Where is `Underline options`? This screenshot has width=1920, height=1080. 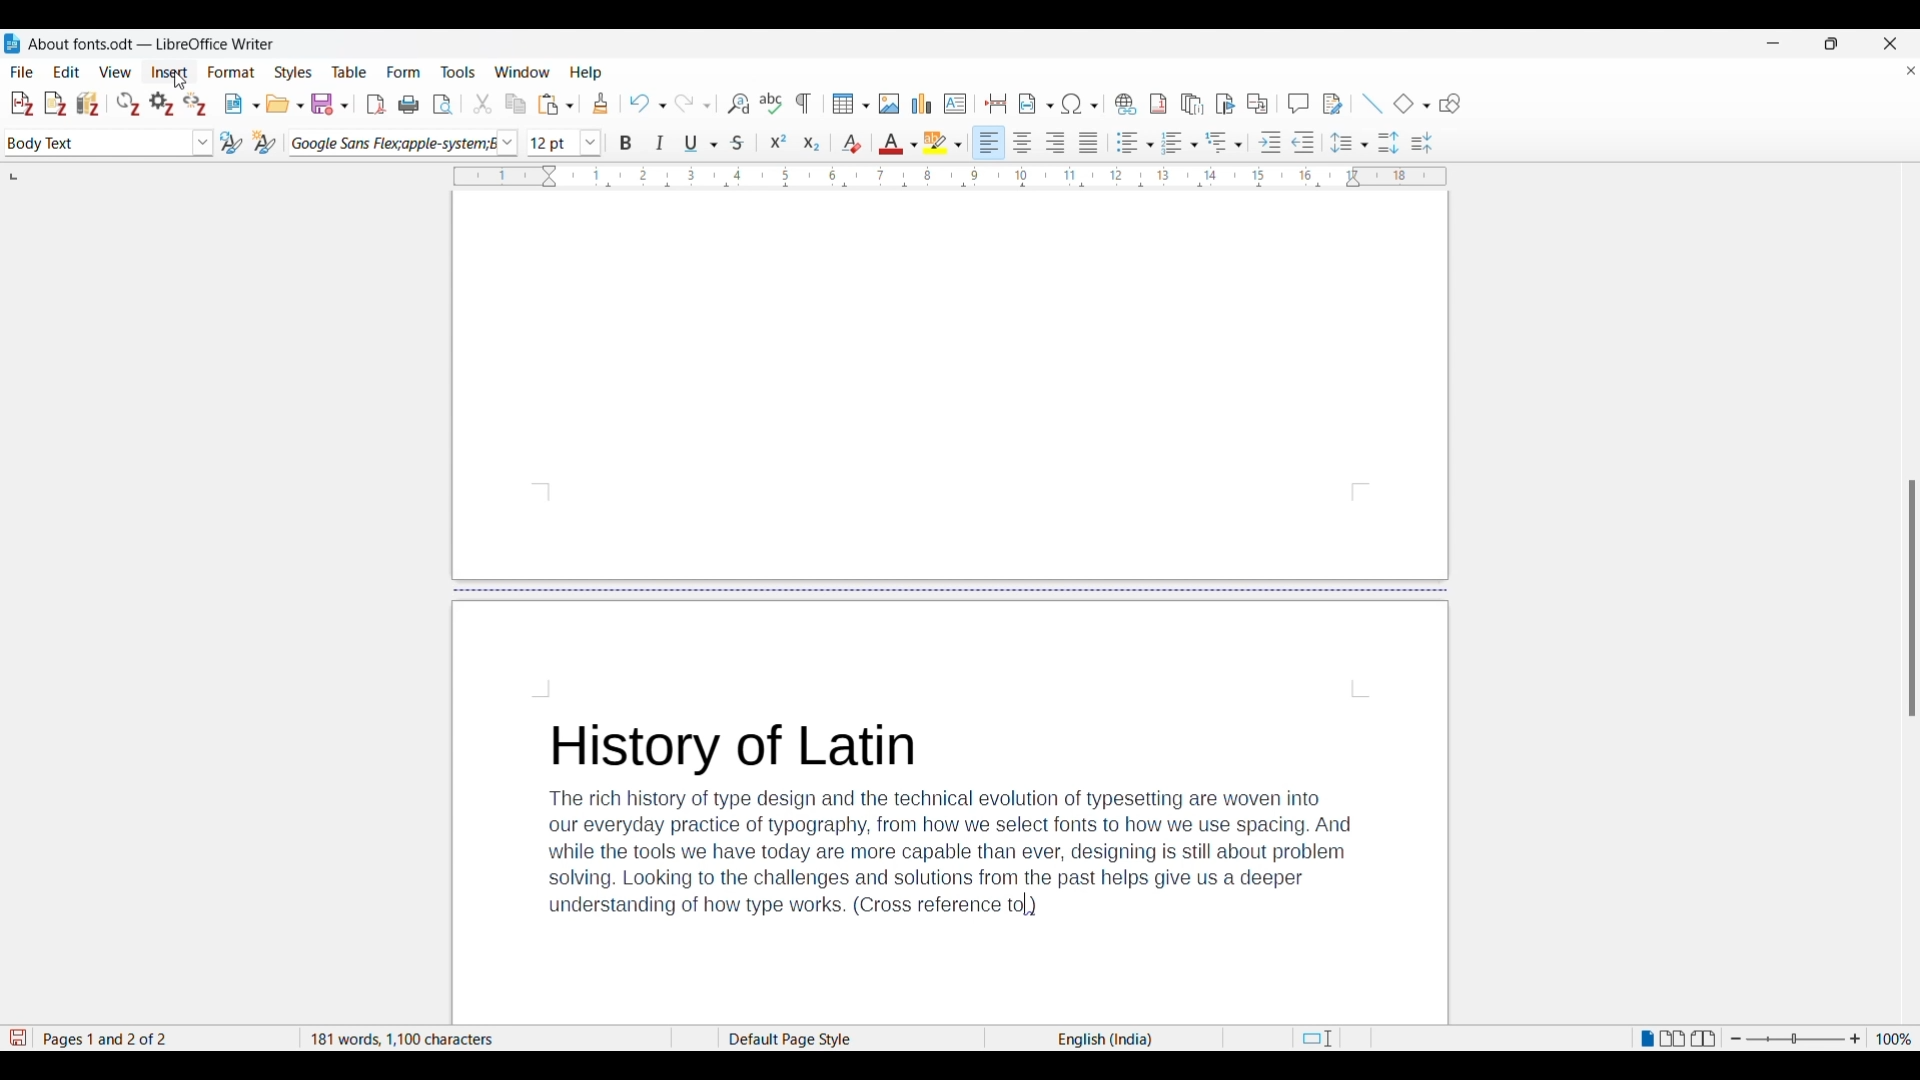 Underline options is located at coordinates (700, 143).